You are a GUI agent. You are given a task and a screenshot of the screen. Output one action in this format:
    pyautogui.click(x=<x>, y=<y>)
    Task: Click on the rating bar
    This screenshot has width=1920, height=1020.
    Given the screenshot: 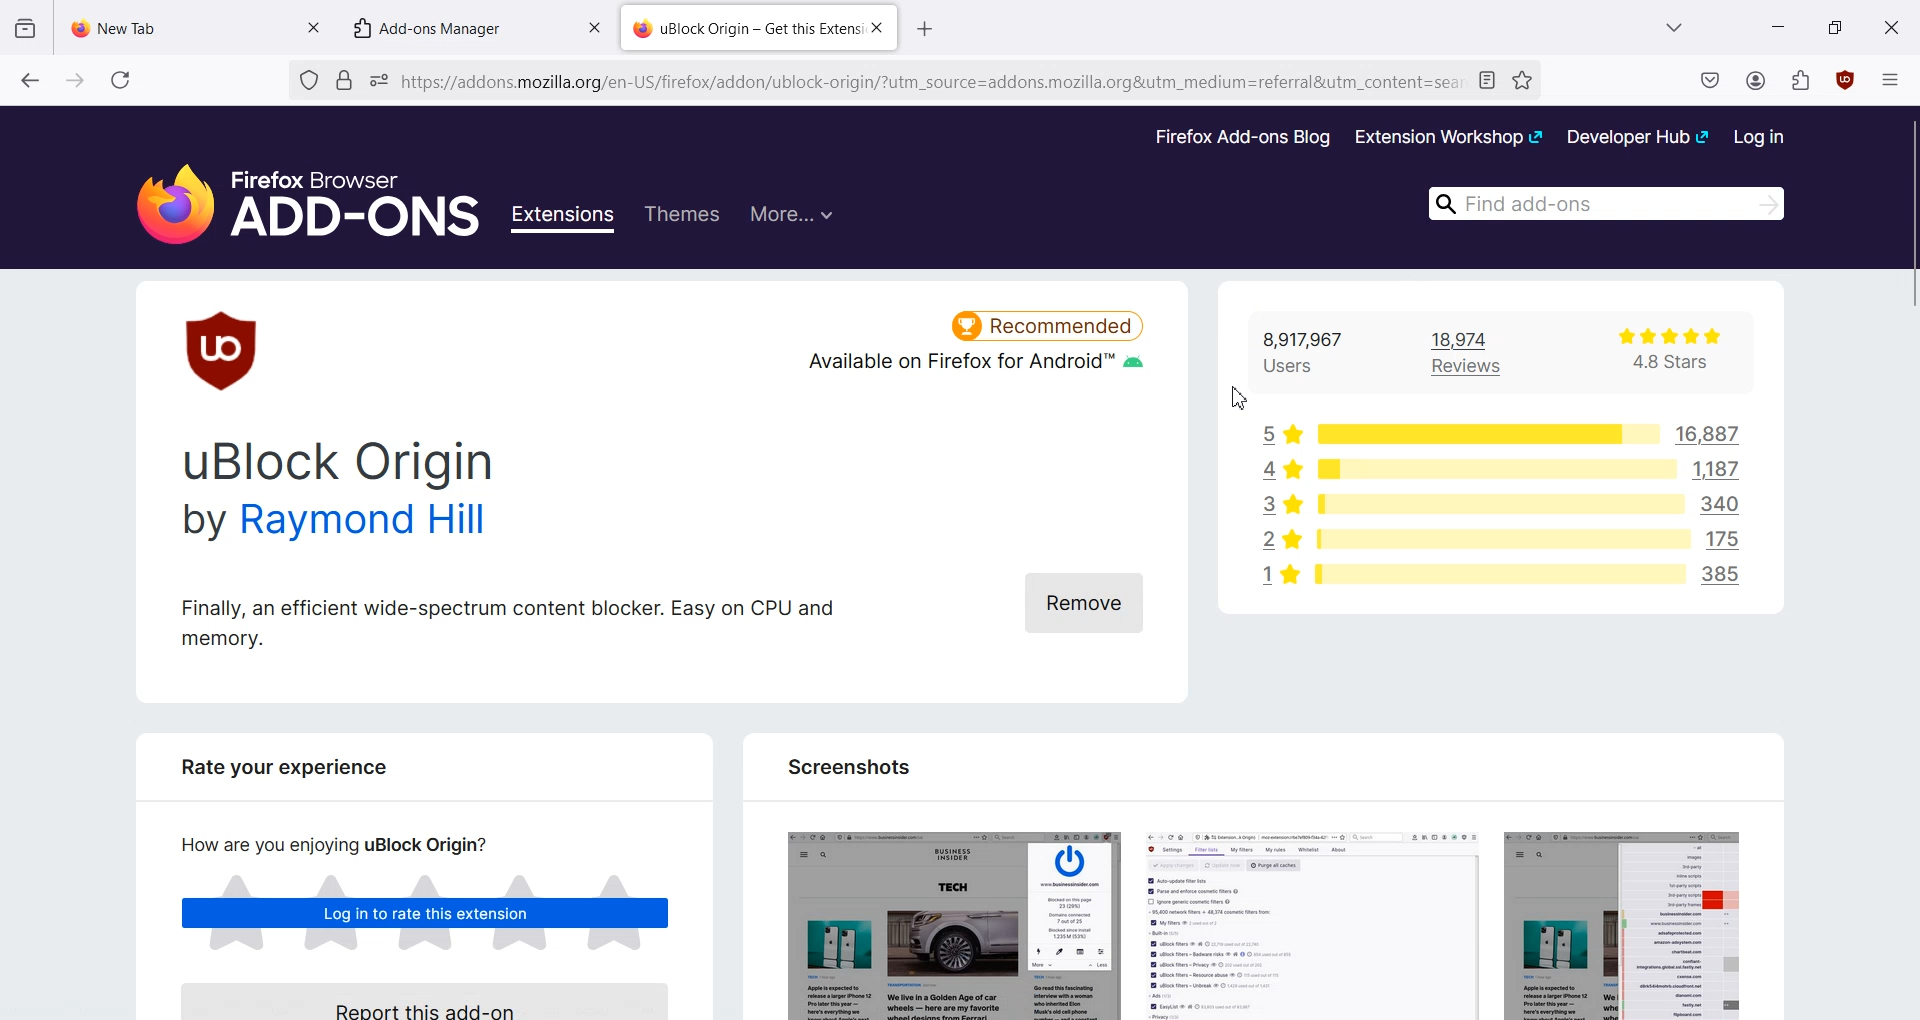 What is the action you would take?
    pyautogui.click(x=1496, y=471)
    